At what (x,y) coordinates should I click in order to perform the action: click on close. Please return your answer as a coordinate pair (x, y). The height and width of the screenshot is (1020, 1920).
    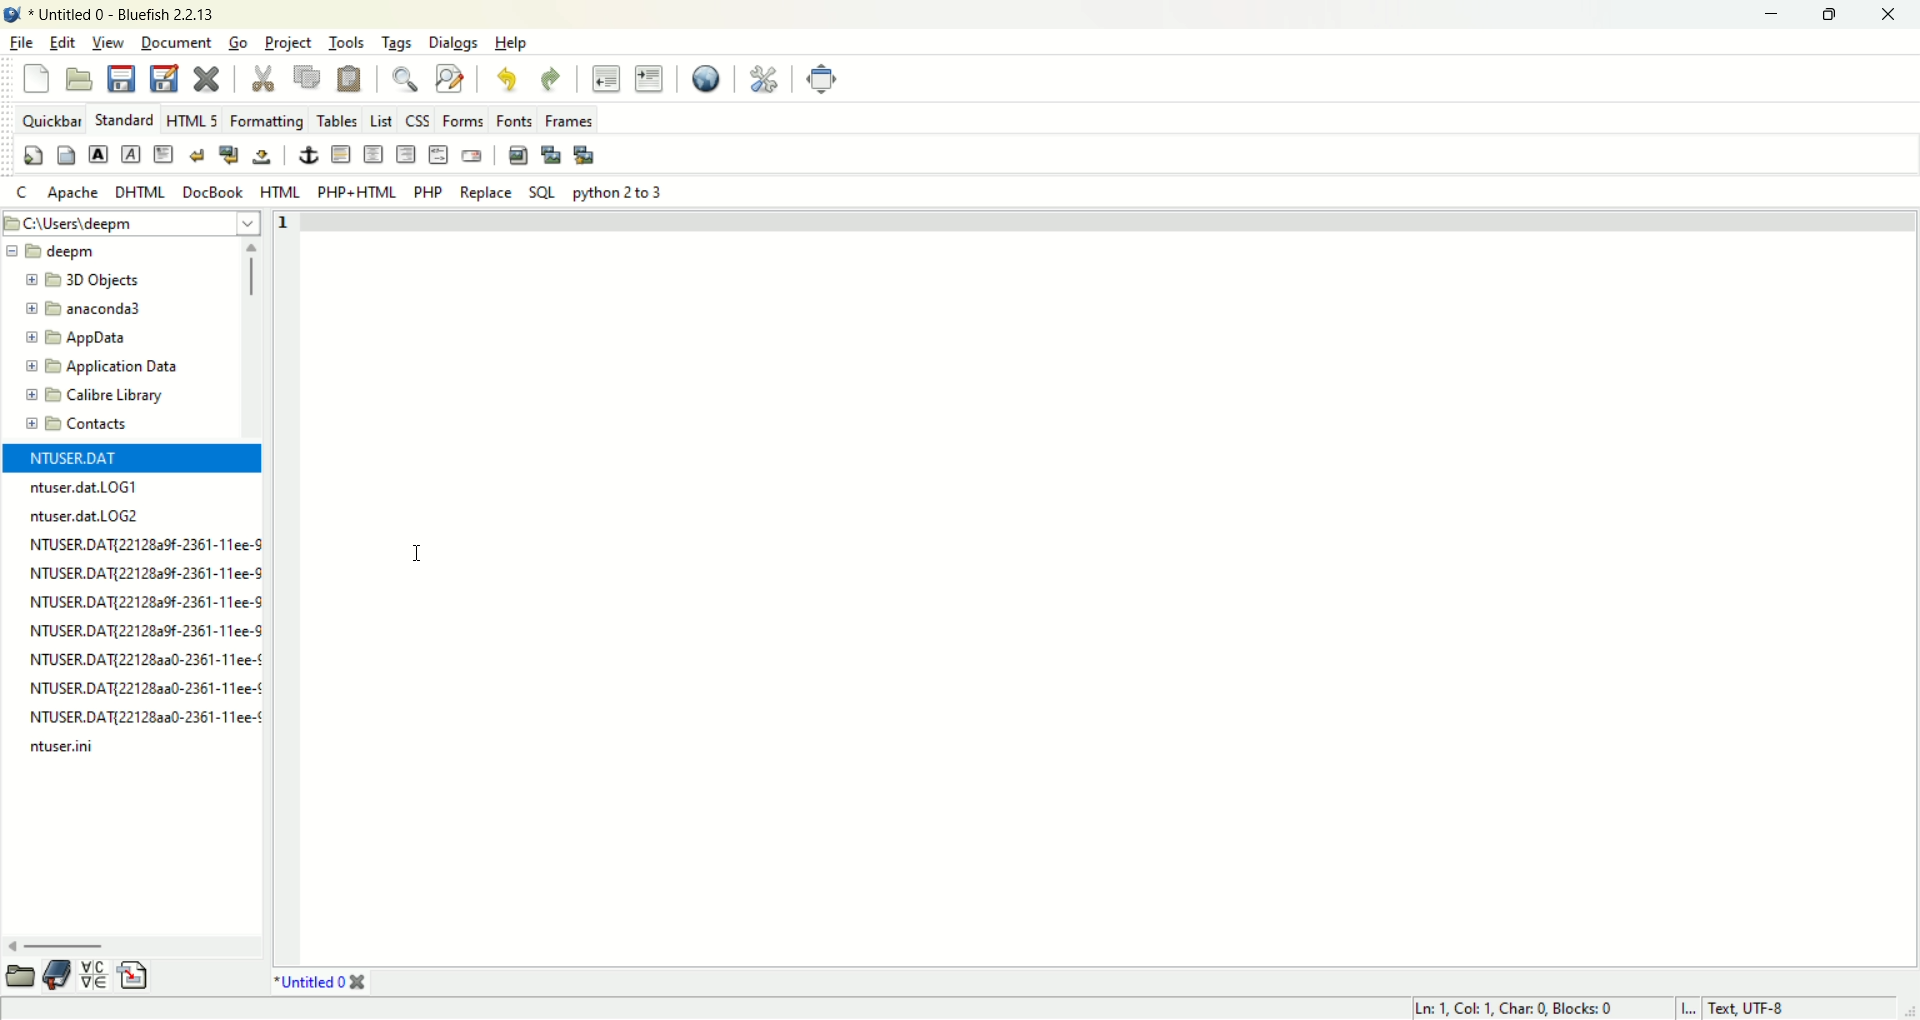
    Looking at the image, I should click on (211, 78).